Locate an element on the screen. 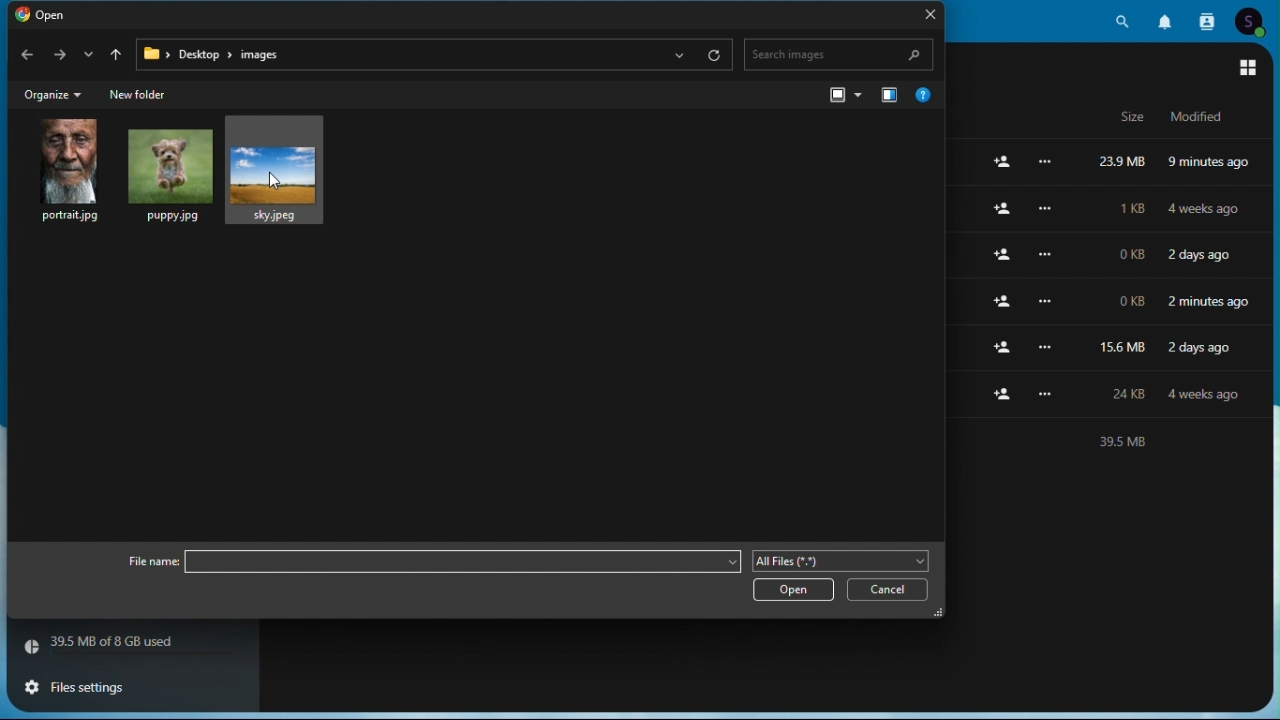 The image size is (1280, 720). Address bar is located at coordinates (435, 55).